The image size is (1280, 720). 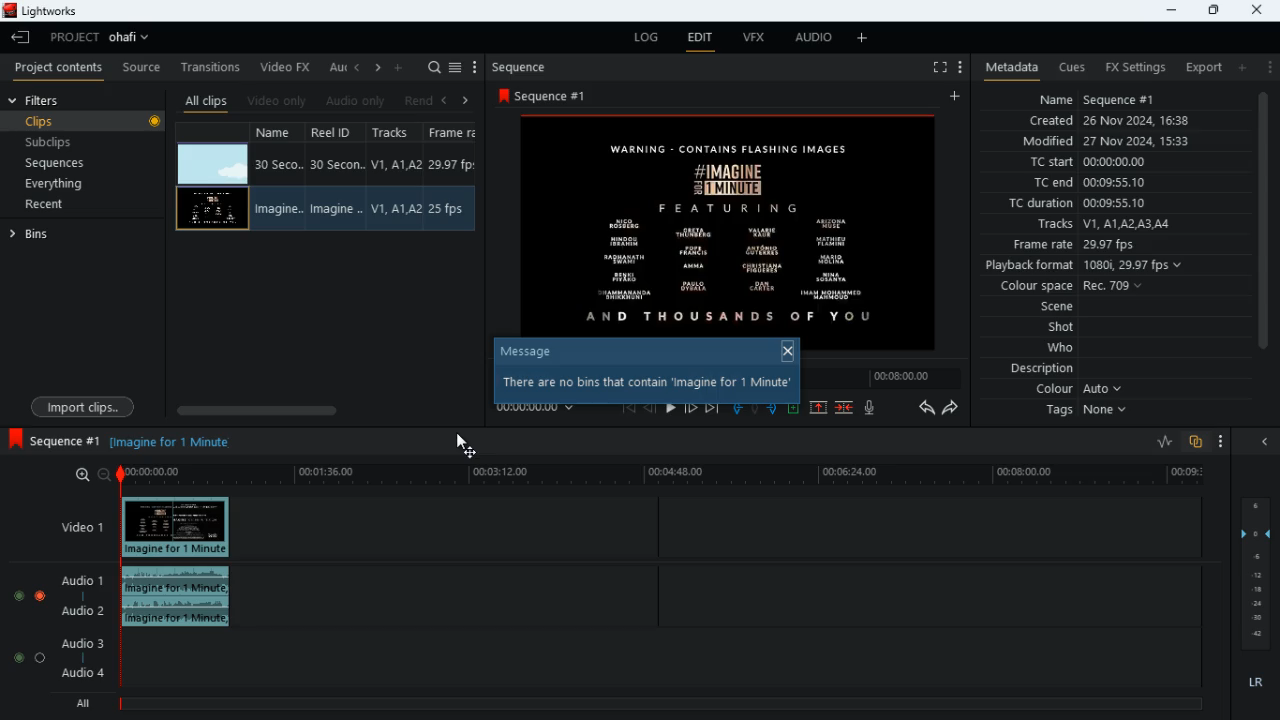 What do you see at coordinates (84, 644) in the screenshot?
I see `audio 3` at bounding box center [84, 644].